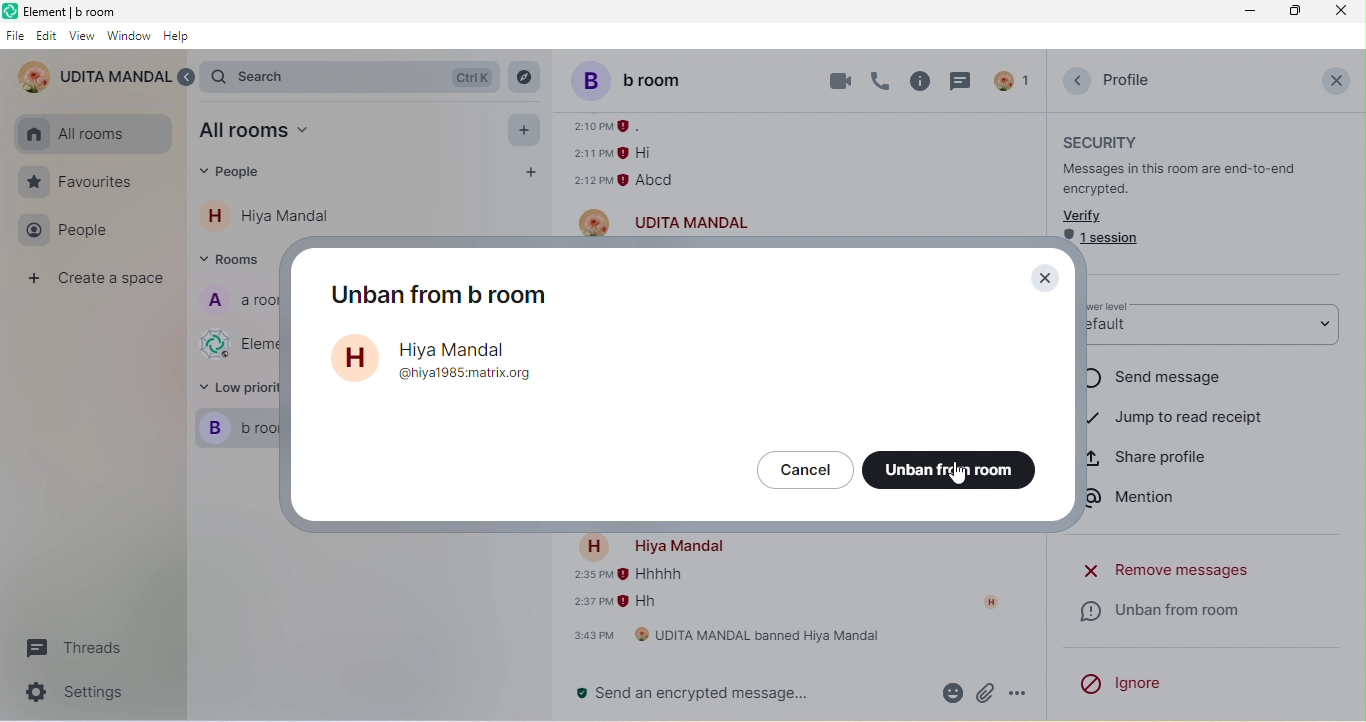 The image size is (1366, 722). I want to click on element web/desktop, so click(240, 341).